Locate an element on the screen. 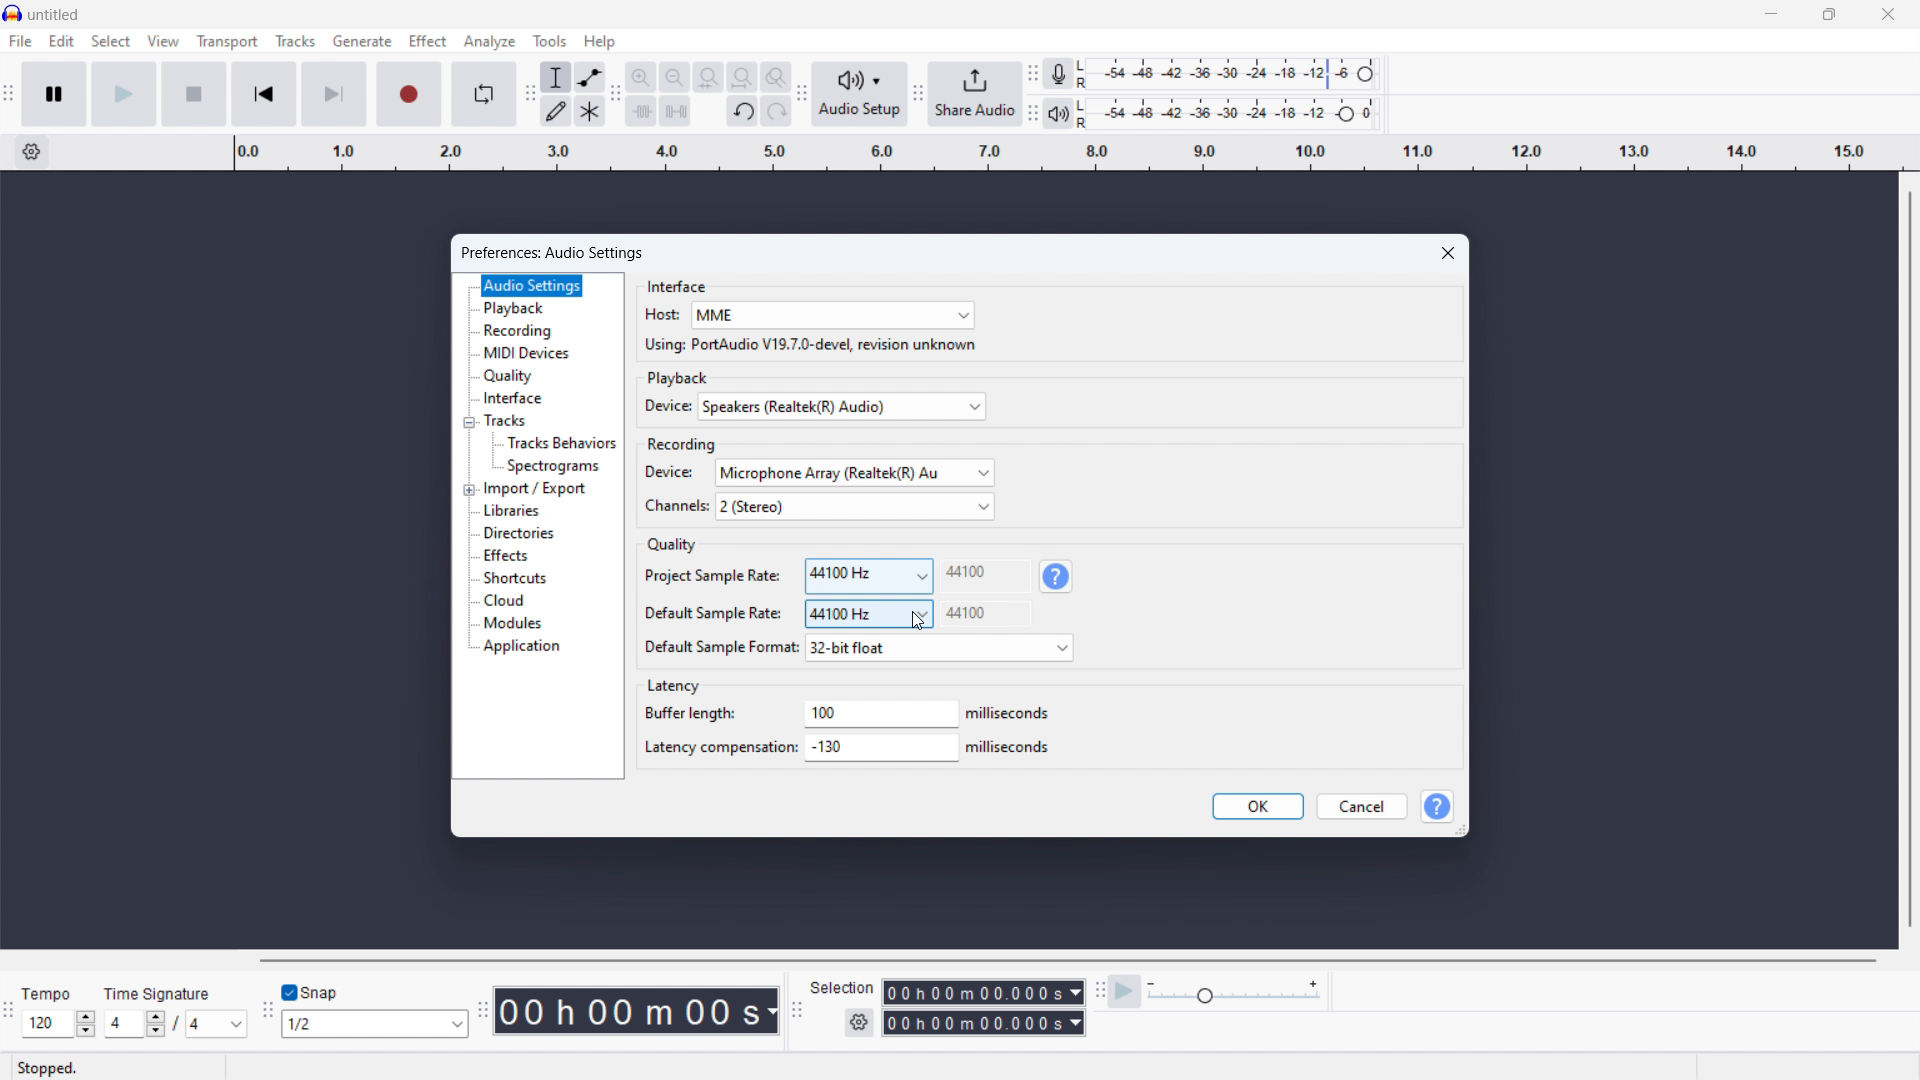 This screenshot has height=1080, width=1920. close is located at coordinates (1450, 252).